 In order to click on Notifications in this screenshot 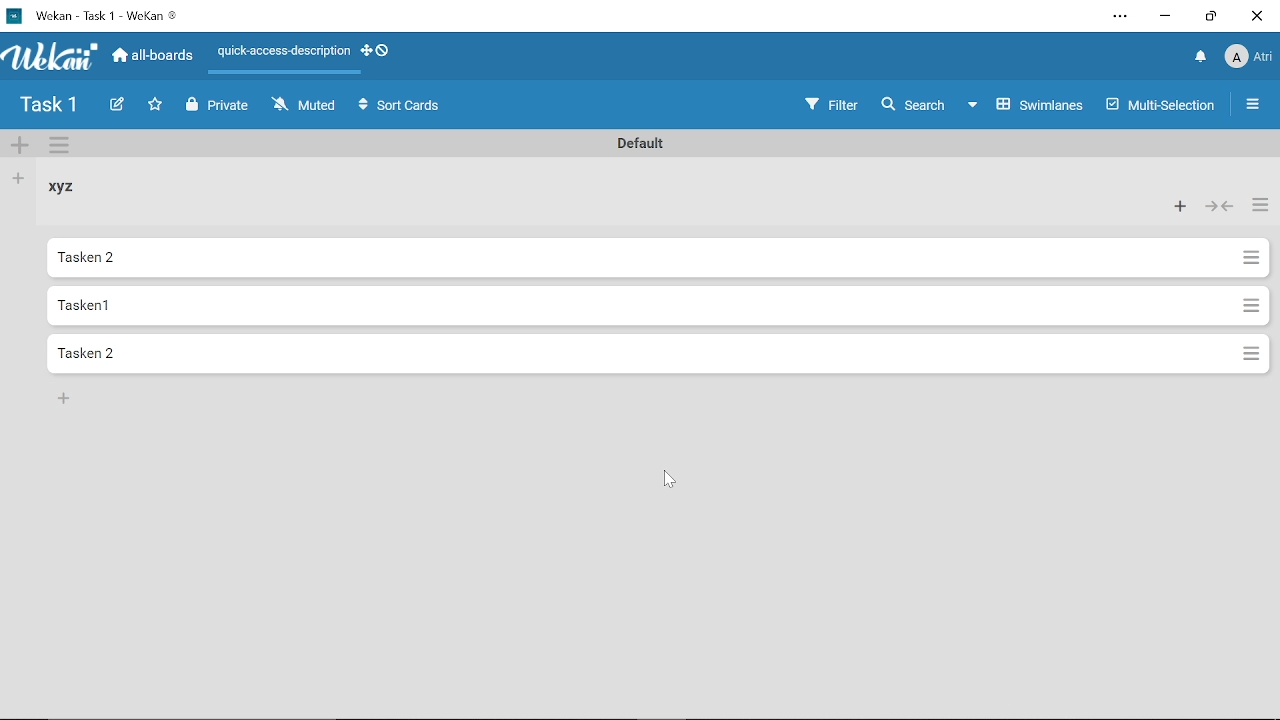, I will do `click(1198, 57)`.